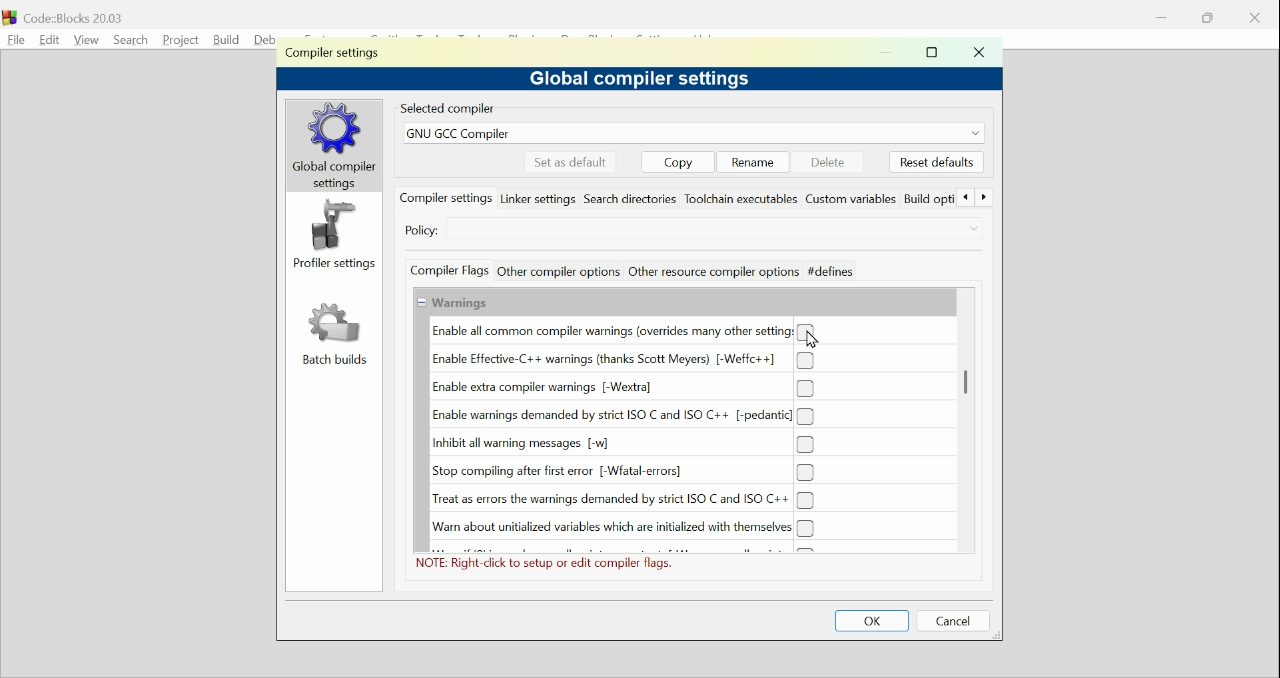  I want to click on Search, so click(127, 38).